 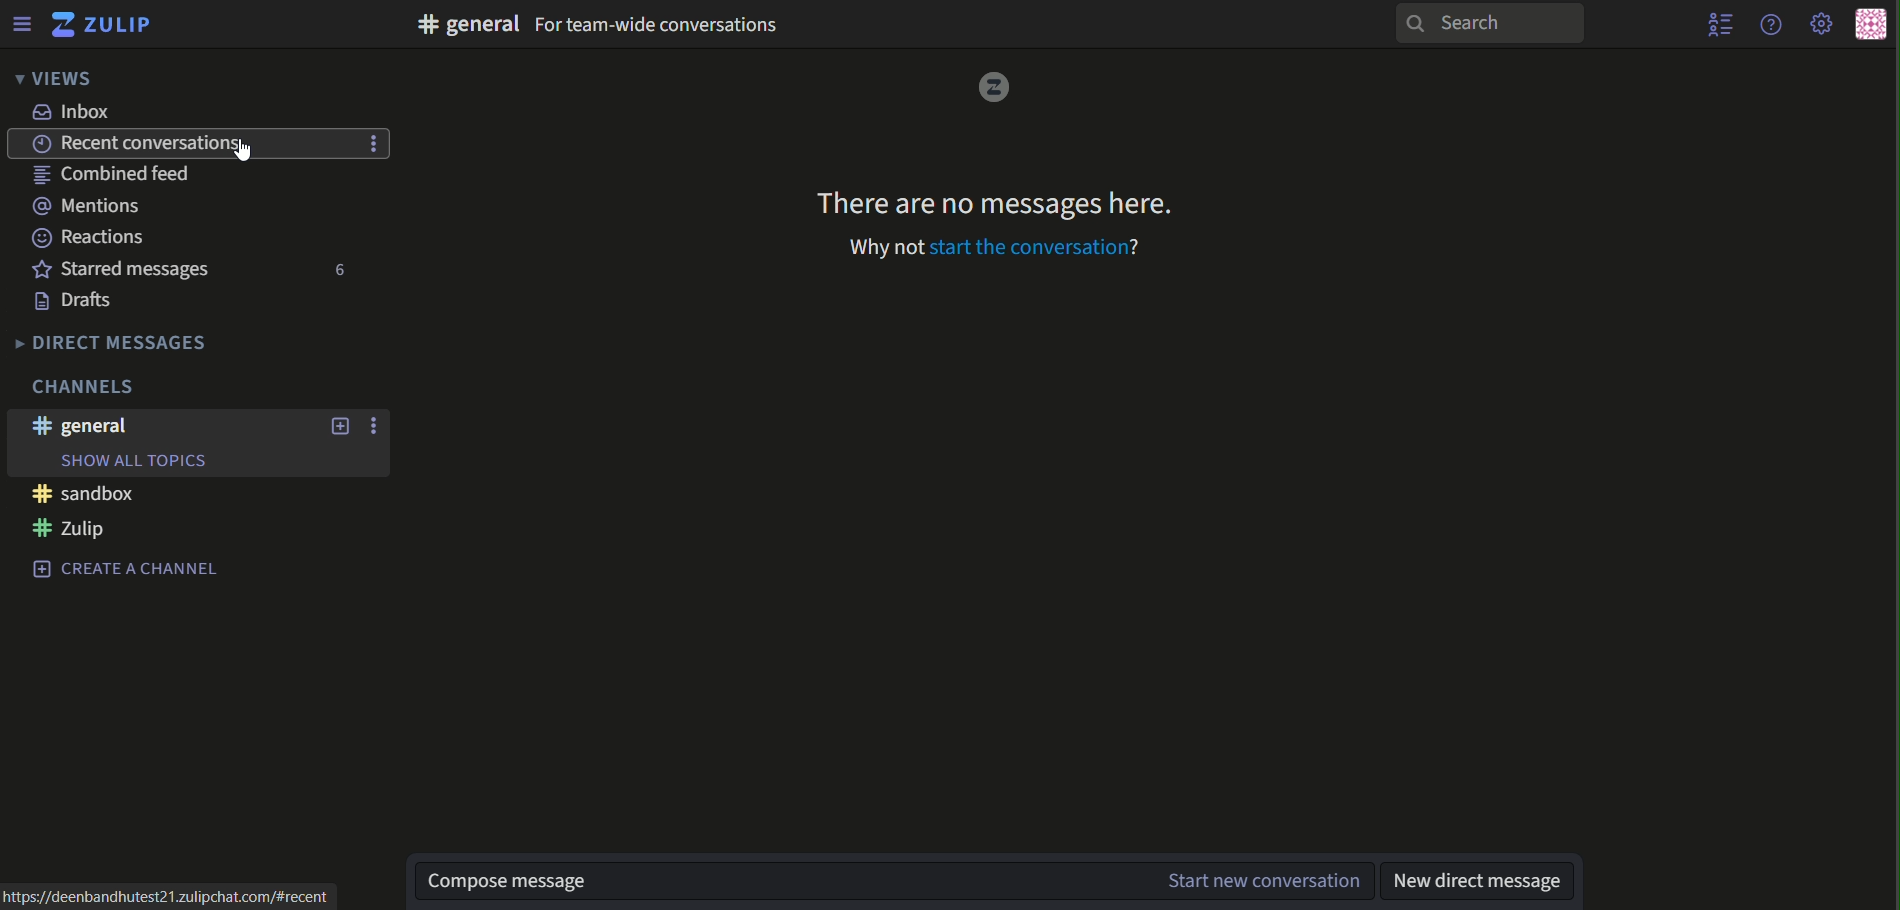 I want to click on Menu, so click(x=21, y=23).